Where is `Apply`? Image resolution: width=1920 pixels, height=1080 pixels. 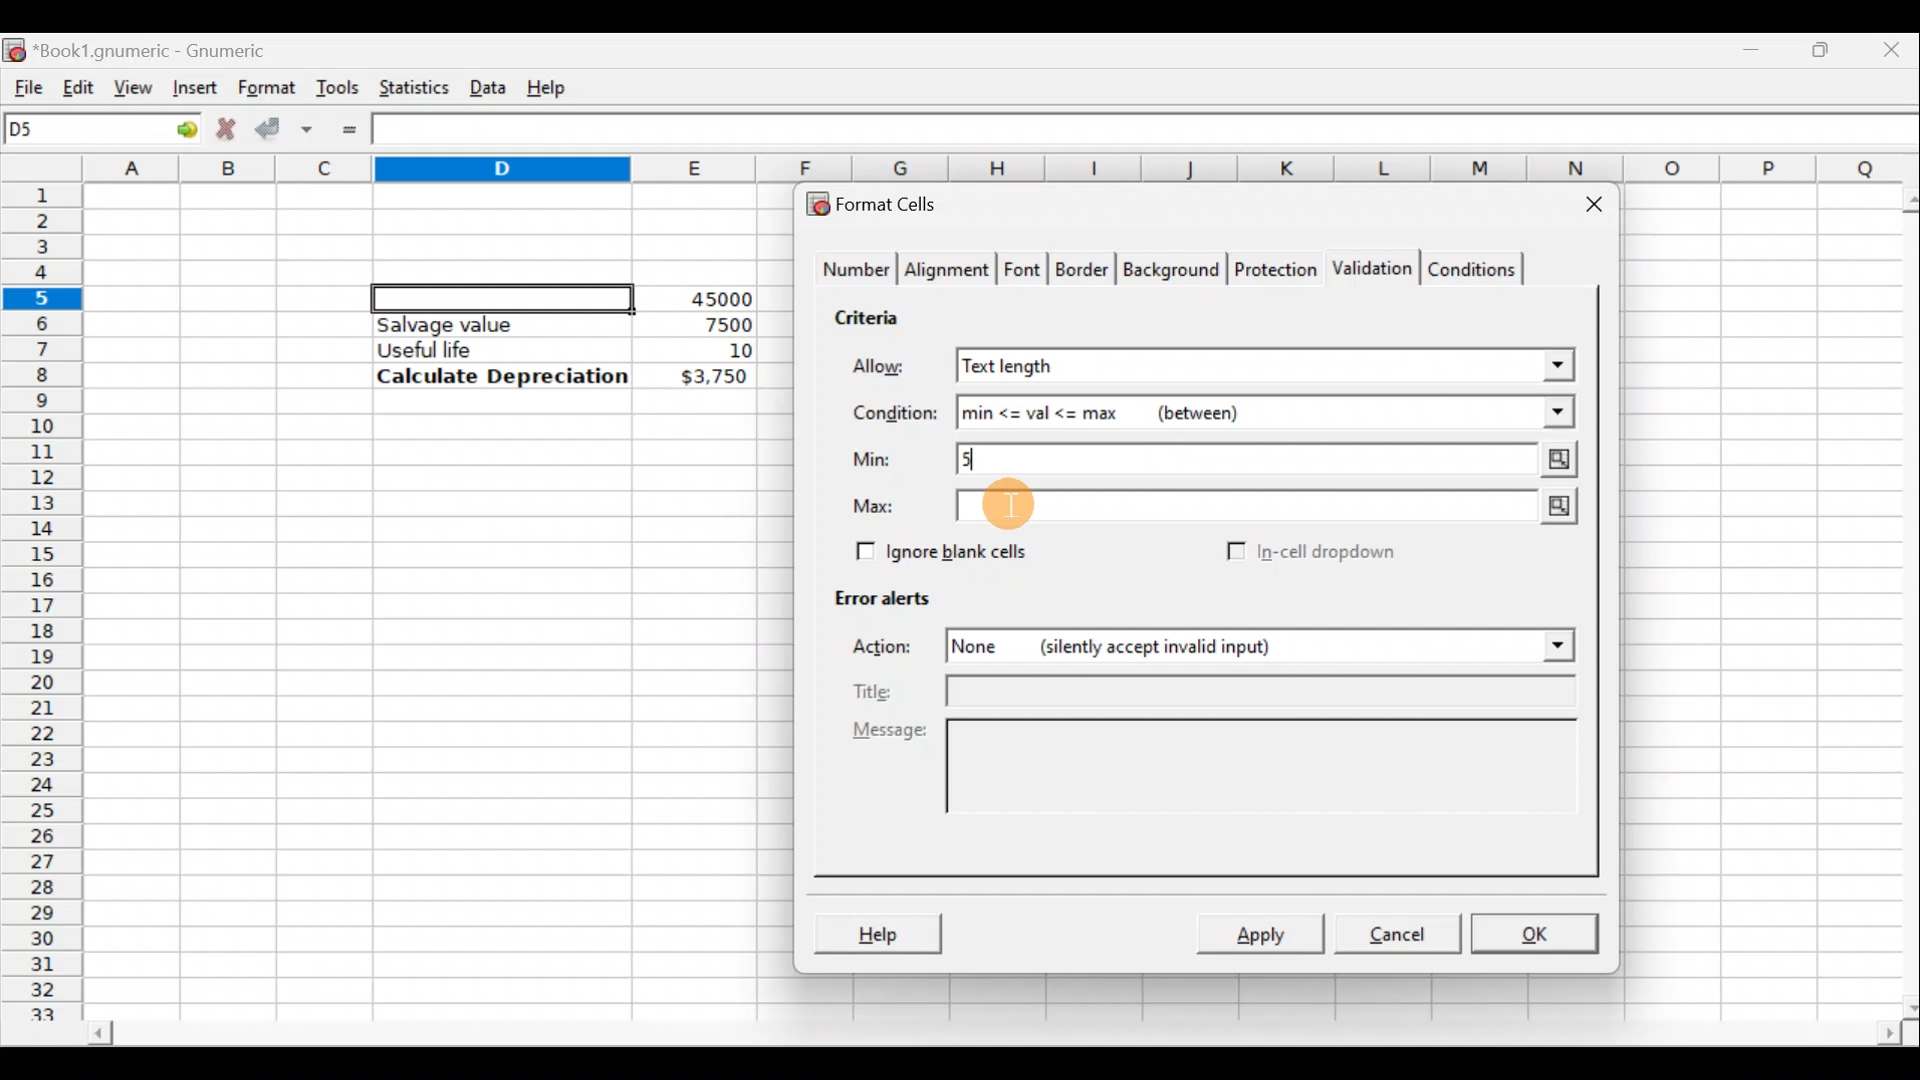
Apply is located at coordinates (1268, 932).